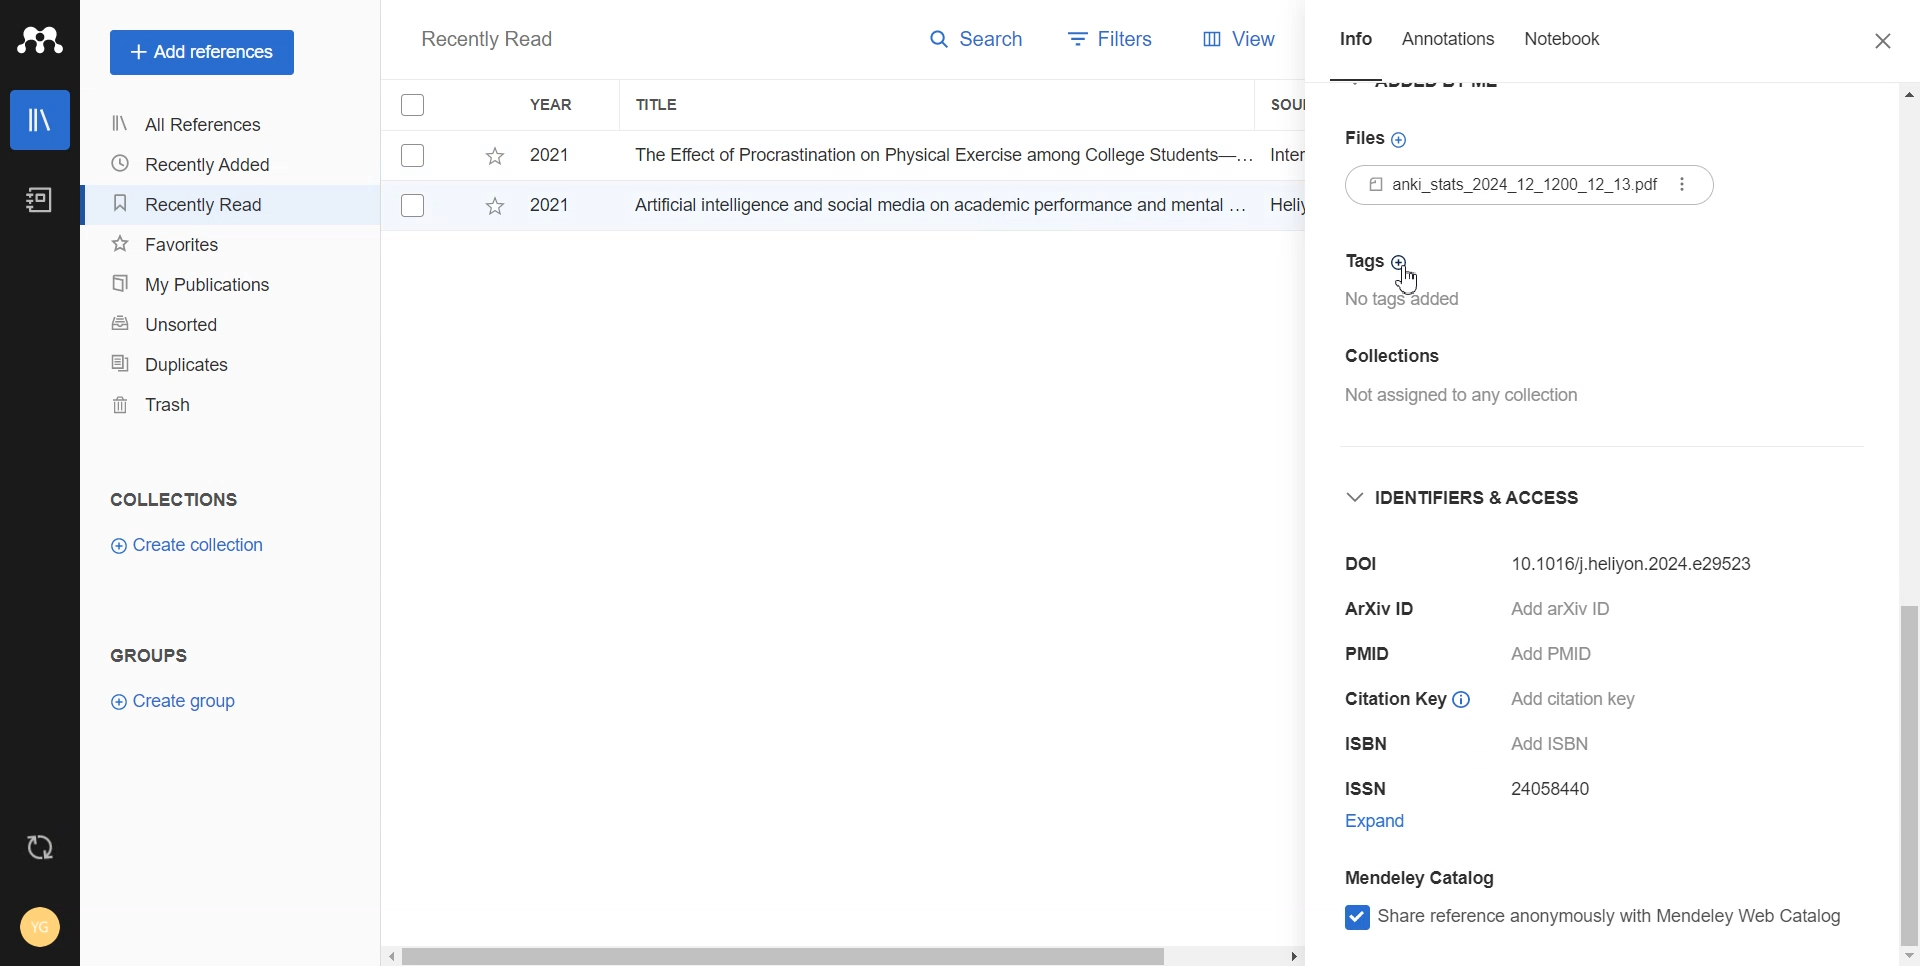 The image size is (1920, 966). I want to click on Identifier and access, so click(1481, 502).